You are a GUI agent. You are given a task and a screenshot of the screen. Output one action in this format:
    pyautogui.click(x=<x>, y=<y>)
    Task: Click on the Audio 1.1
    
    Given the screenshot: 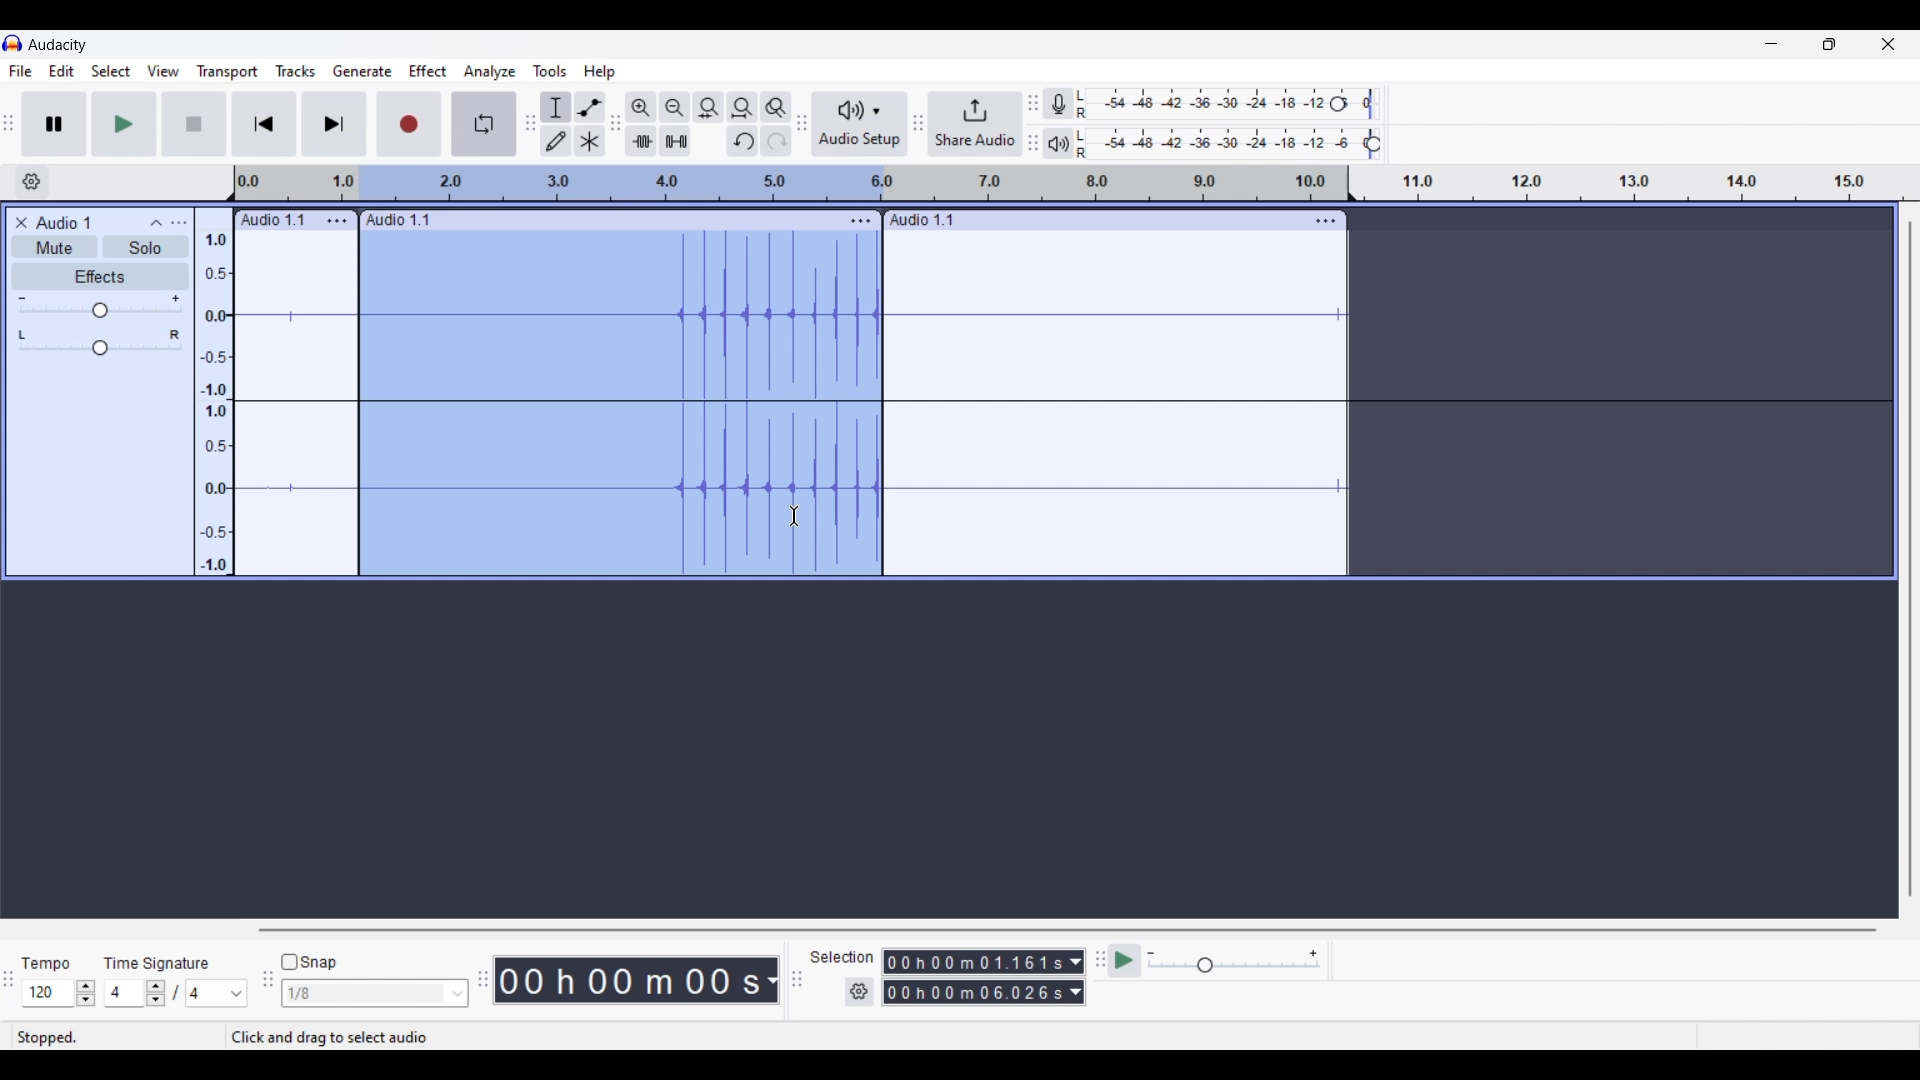 What is the action you would take?
    pyautogui.click(x=932, y=220)
    